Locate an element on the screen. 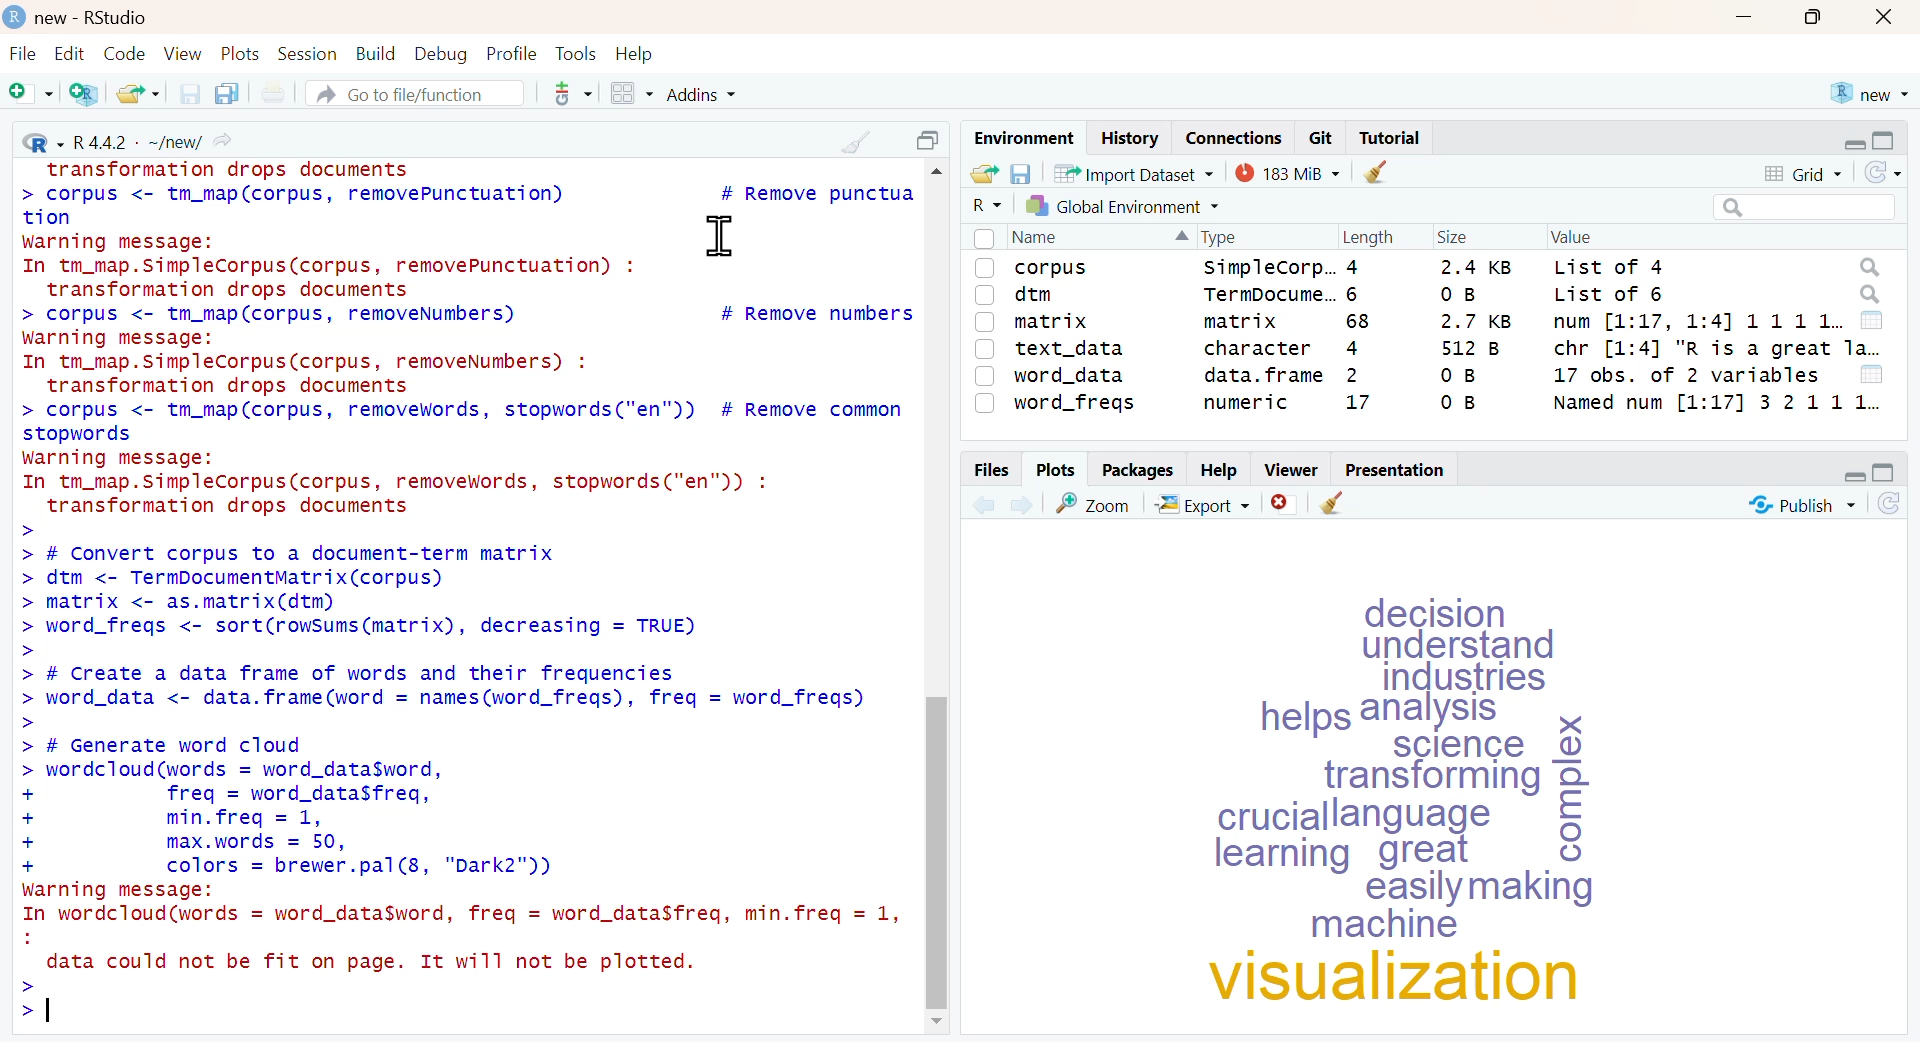 This screenshot has width=1920, height=1042. Open an existing file is located at coordinates (137, 93).